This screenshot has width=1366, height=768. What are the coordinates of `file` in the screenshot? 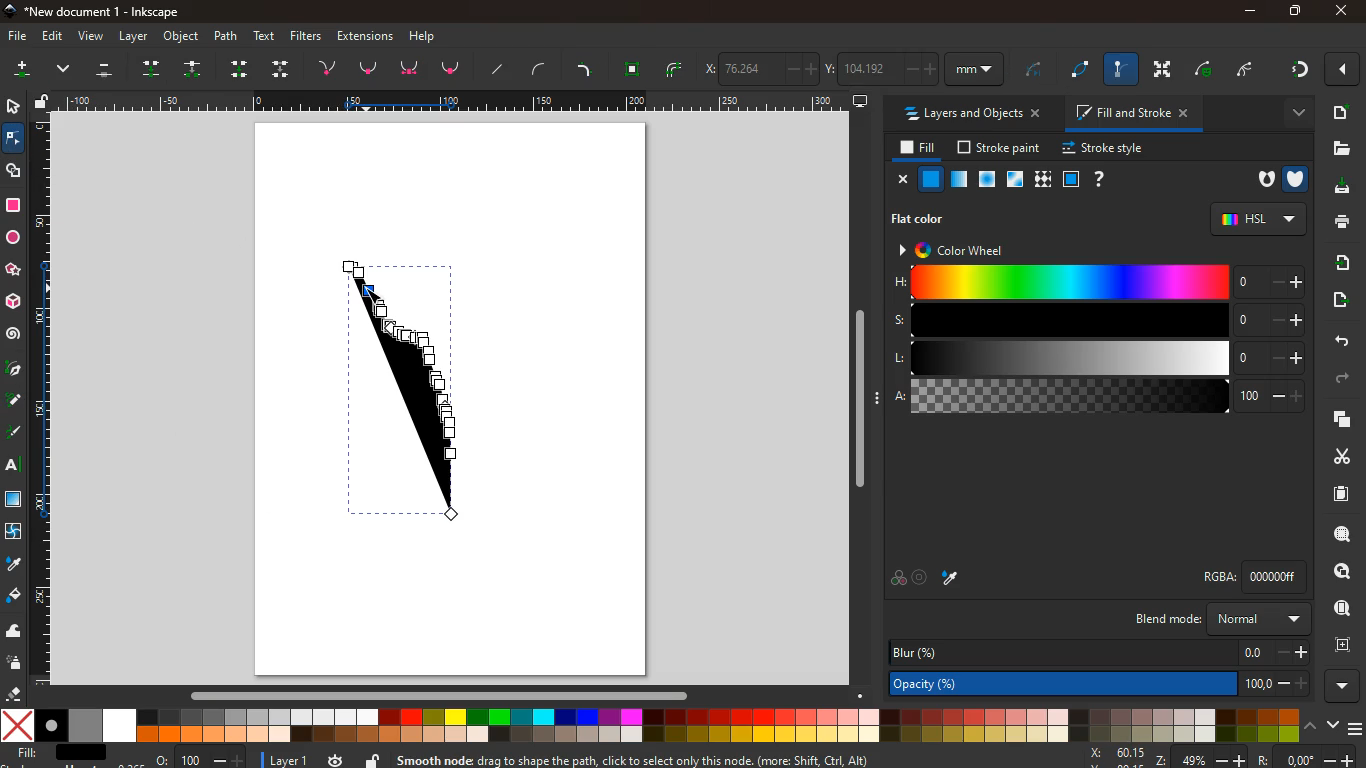 It's located at (16, 37).